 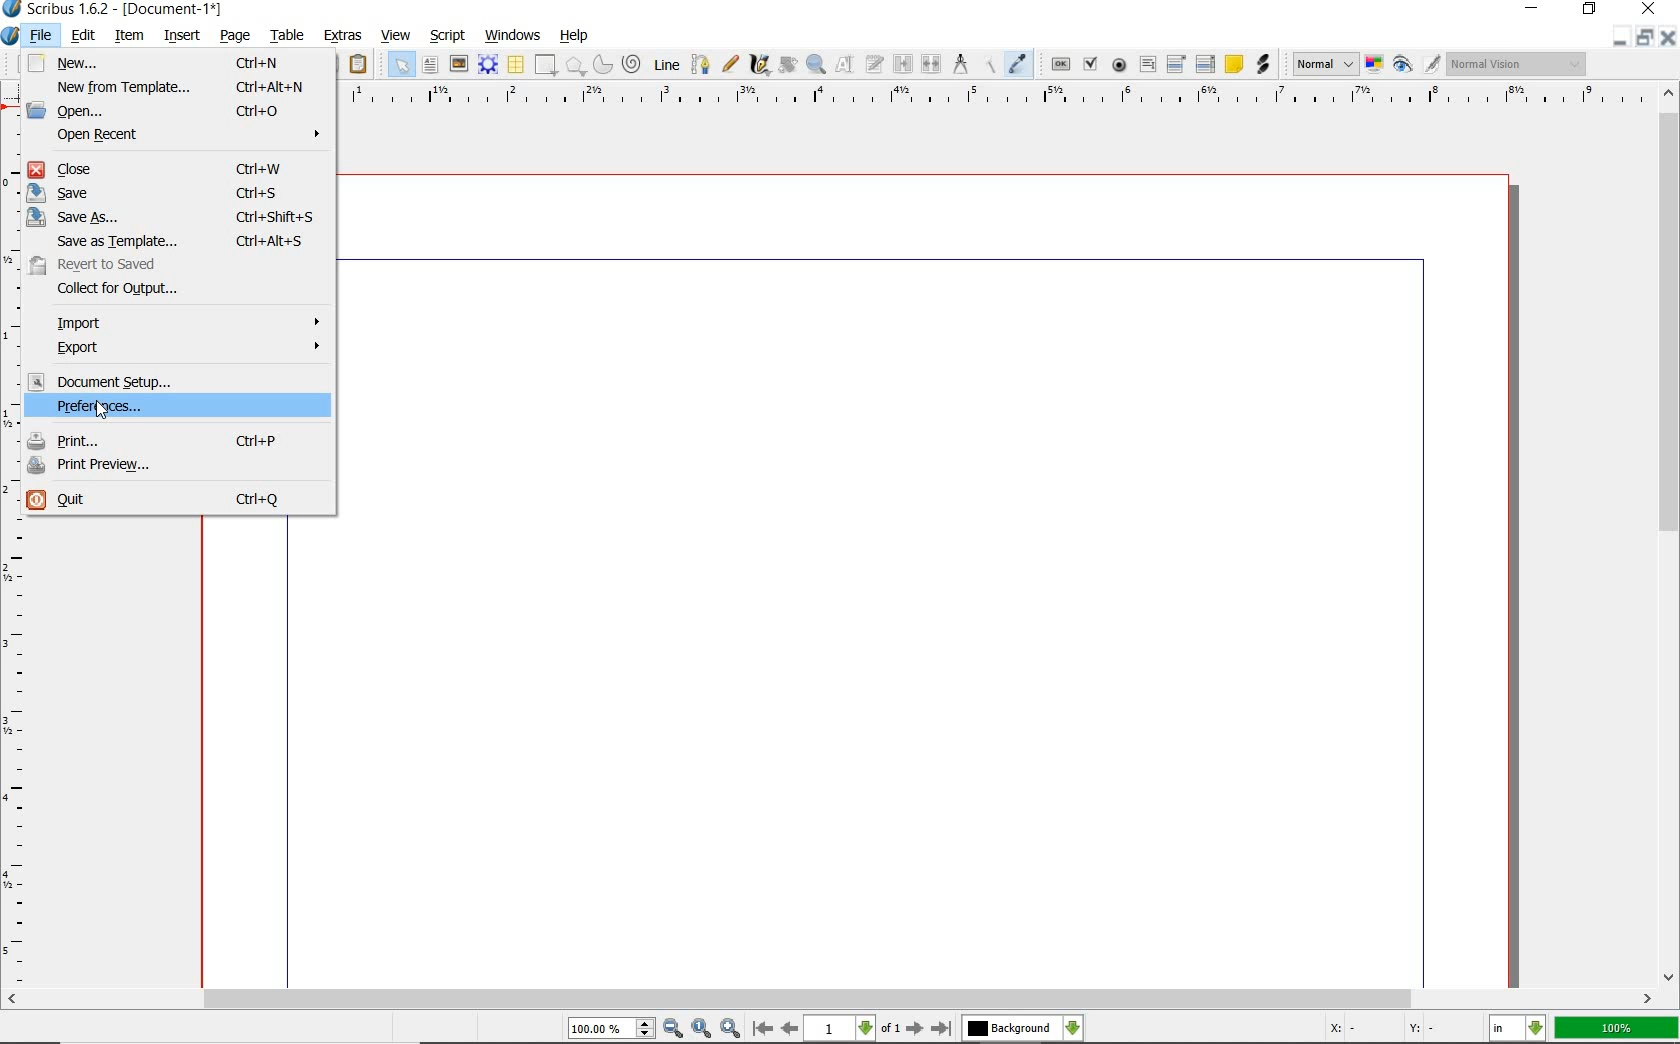 What do you see at coordinates (963, 66) in the screenshot?
I see `measurements` at bounding box center [963, 66].